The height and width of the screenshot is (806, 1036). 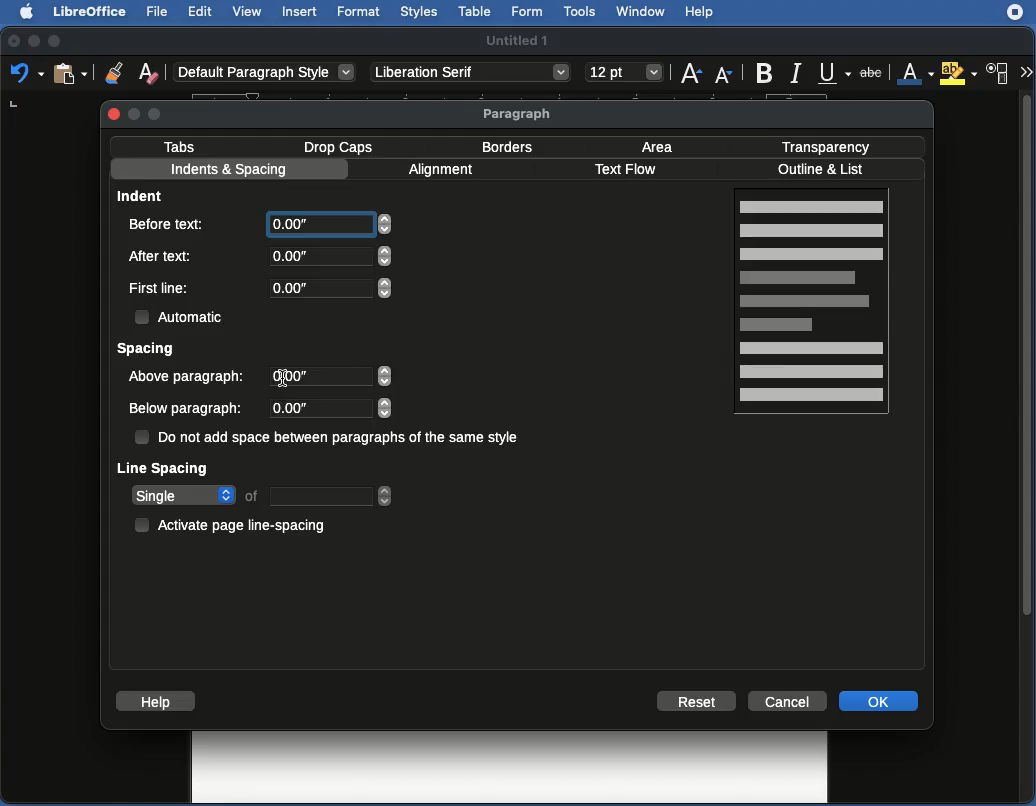 I want to click on Cancel, so click(x=789, y=700).